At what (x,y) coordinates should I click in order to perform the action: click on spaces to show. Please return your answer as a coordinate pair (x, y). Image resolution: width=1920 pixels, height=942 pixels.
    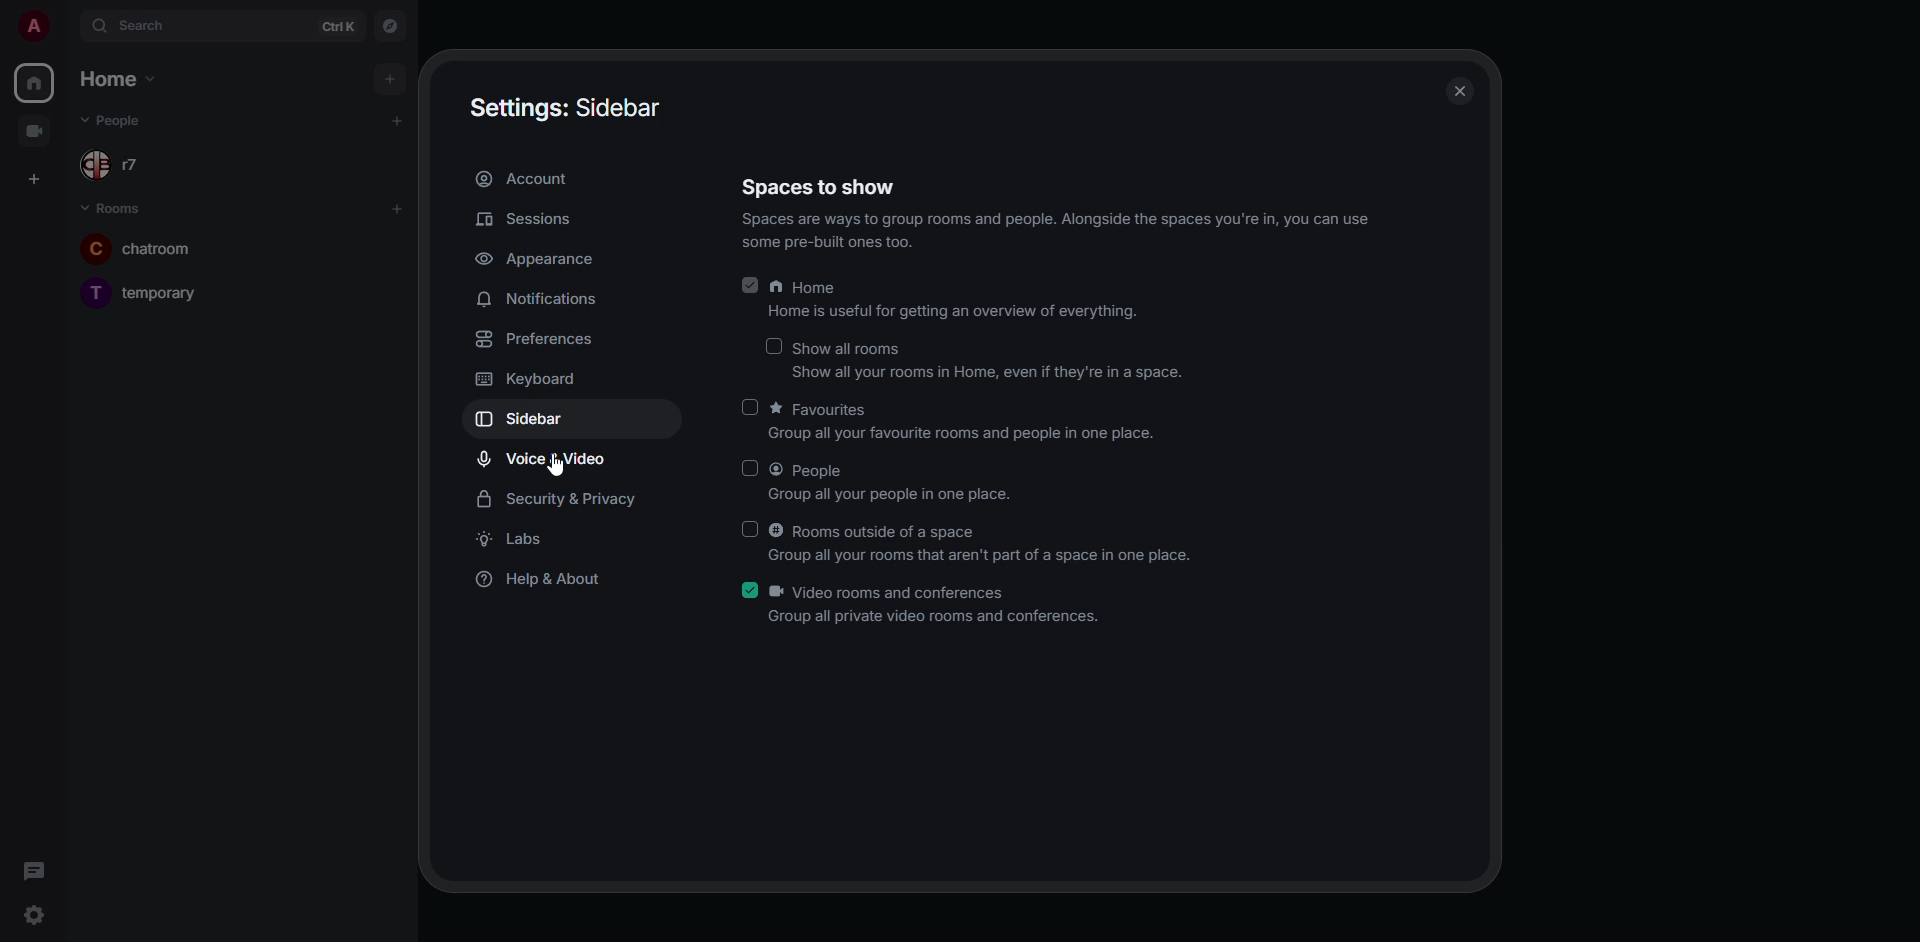
    Looking at the image, I should click on (1046, 211).